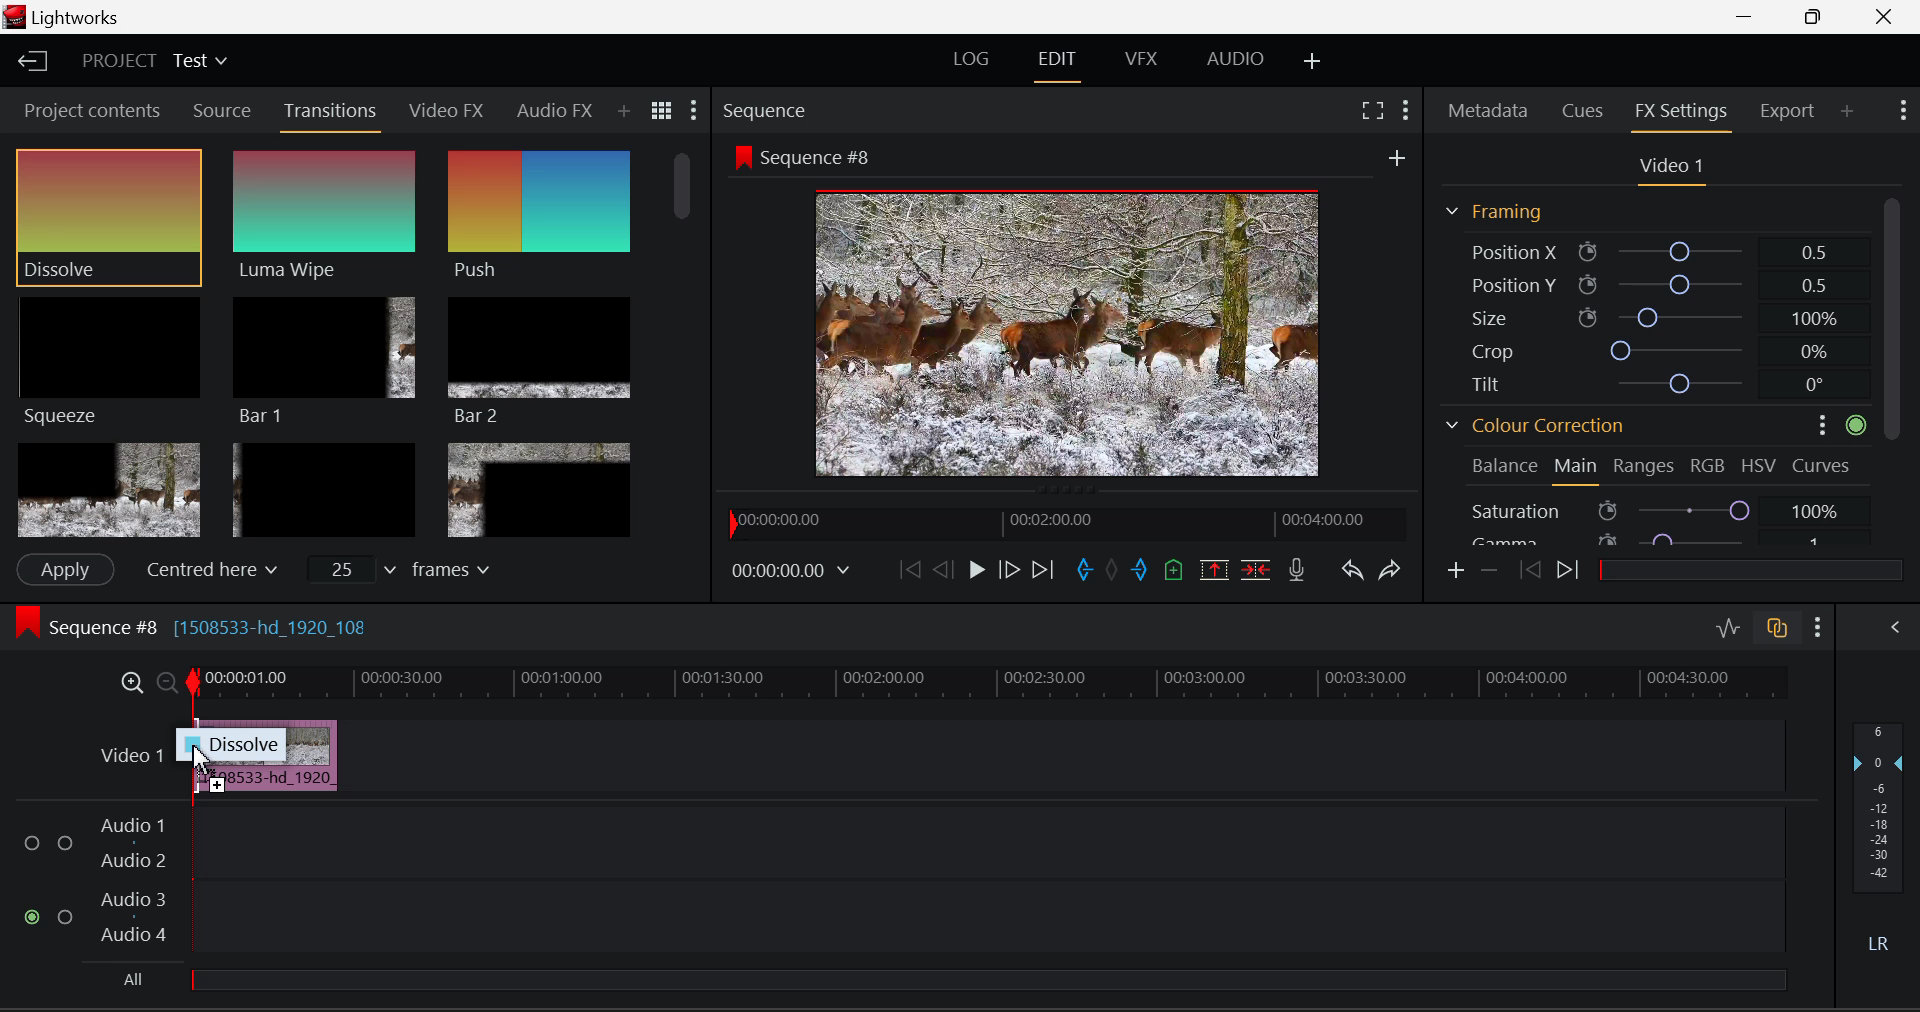 The height and width of the screenshot is (1012, 1920). I want to click on Timeline Zoom Out, so click(167, 684).